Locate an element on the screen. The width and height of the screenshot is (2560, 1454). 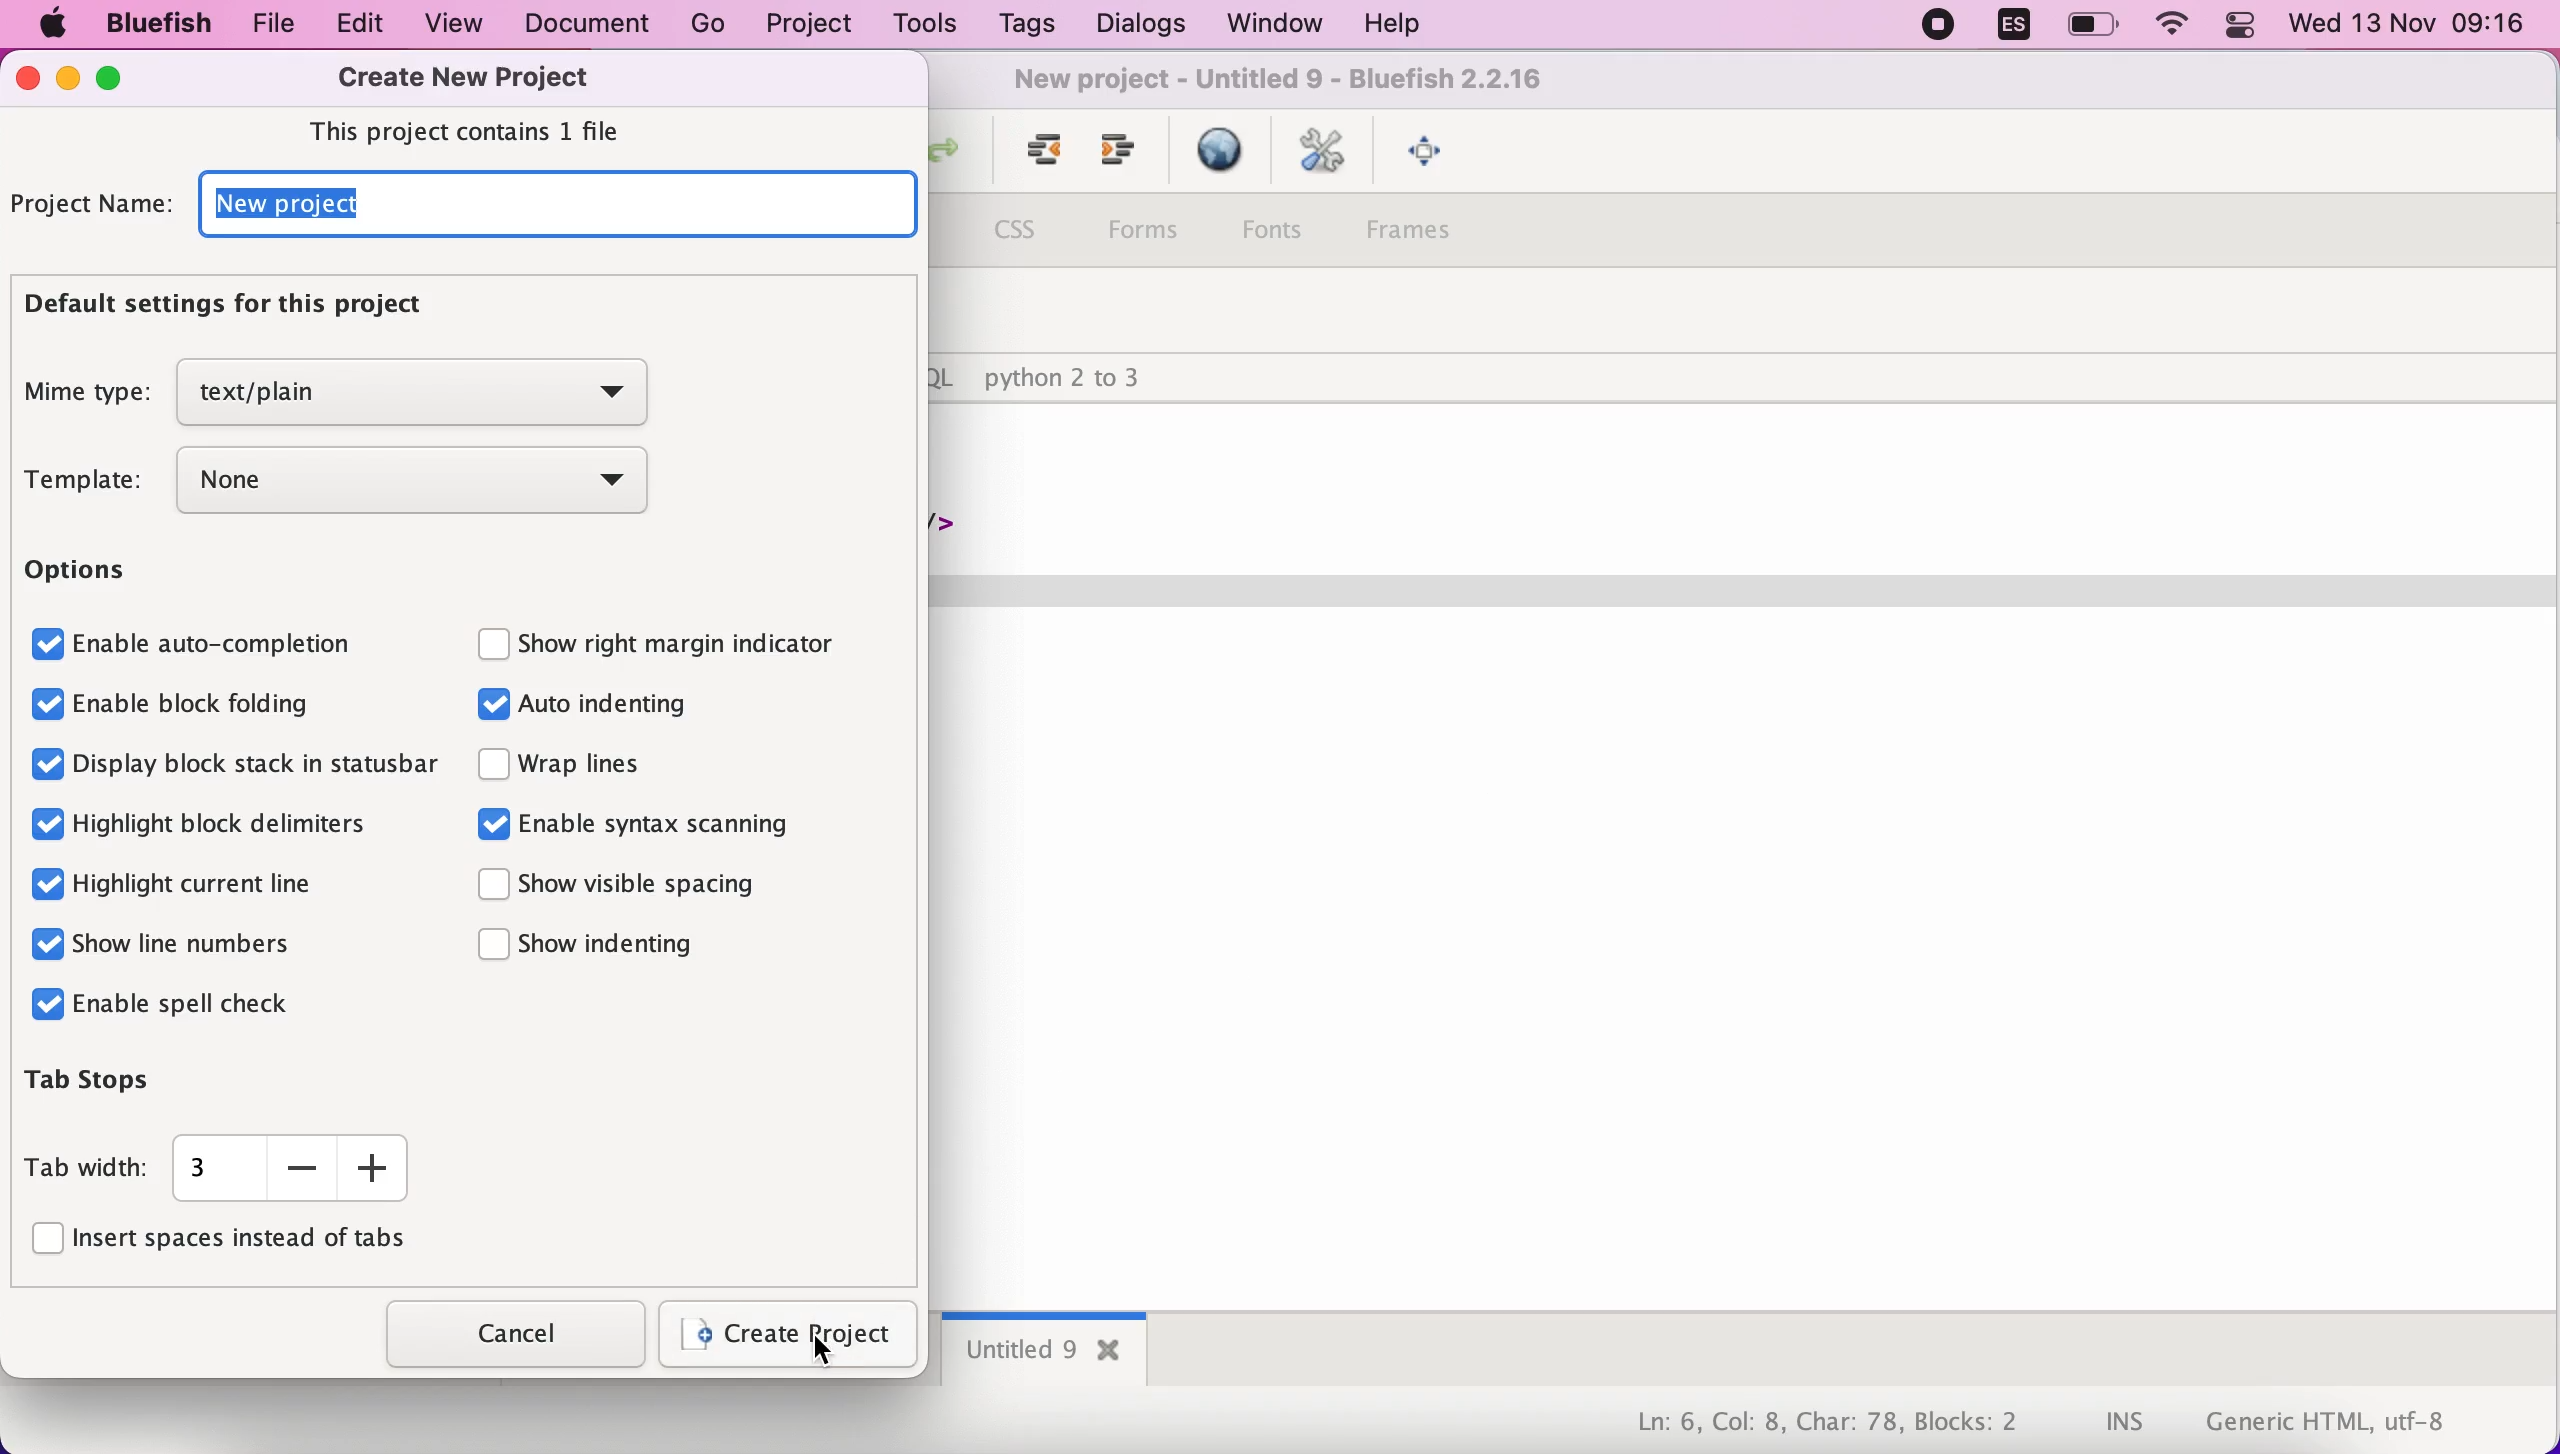
frames is located at coordinates (1429, 236).